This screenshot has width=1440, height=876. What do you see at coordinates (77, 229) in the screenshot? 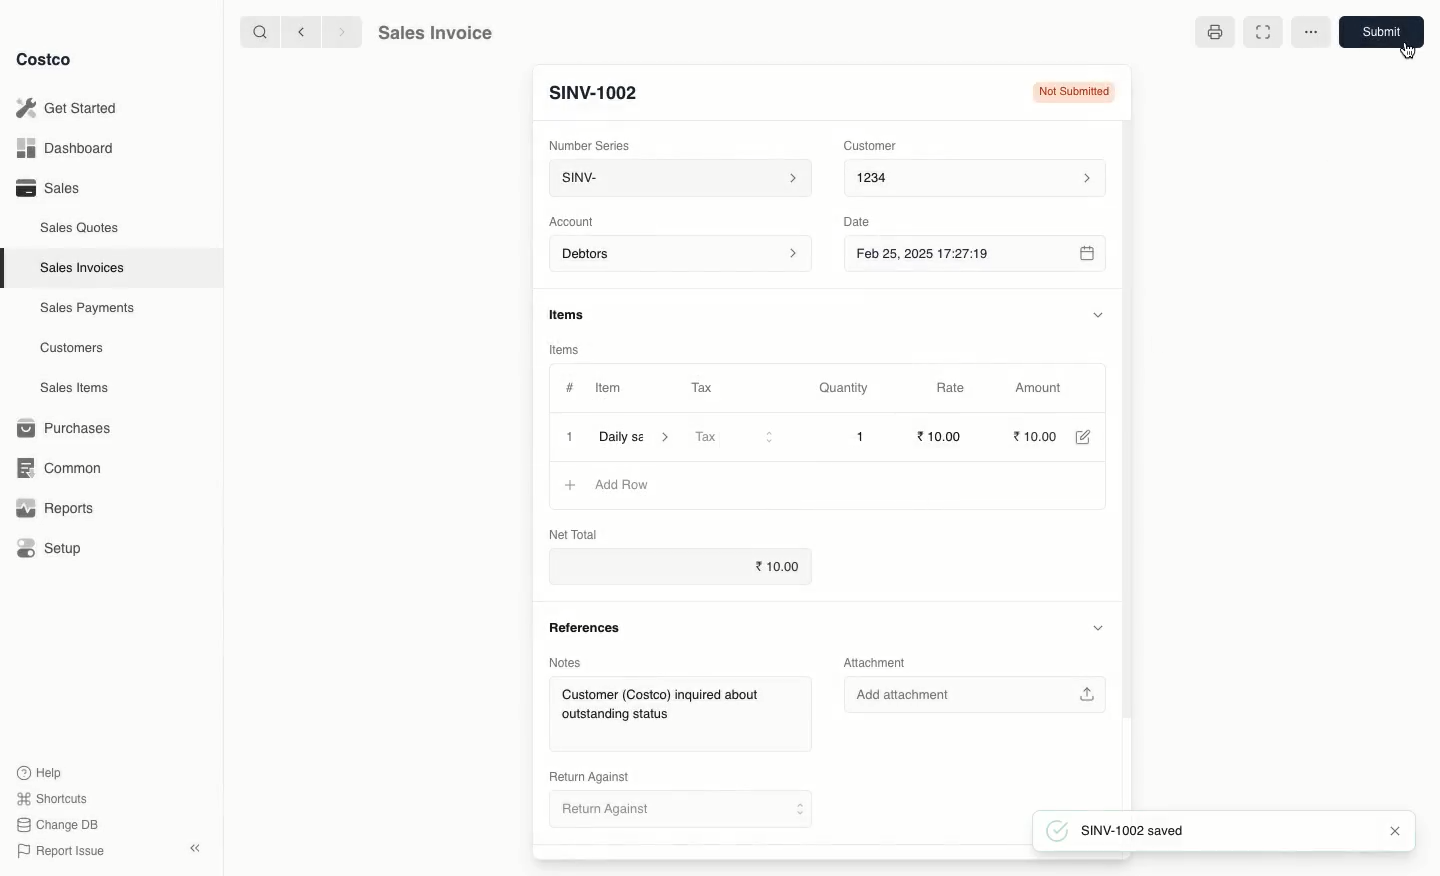
I see `Sales Quotes` at bounding box center [77, 229].